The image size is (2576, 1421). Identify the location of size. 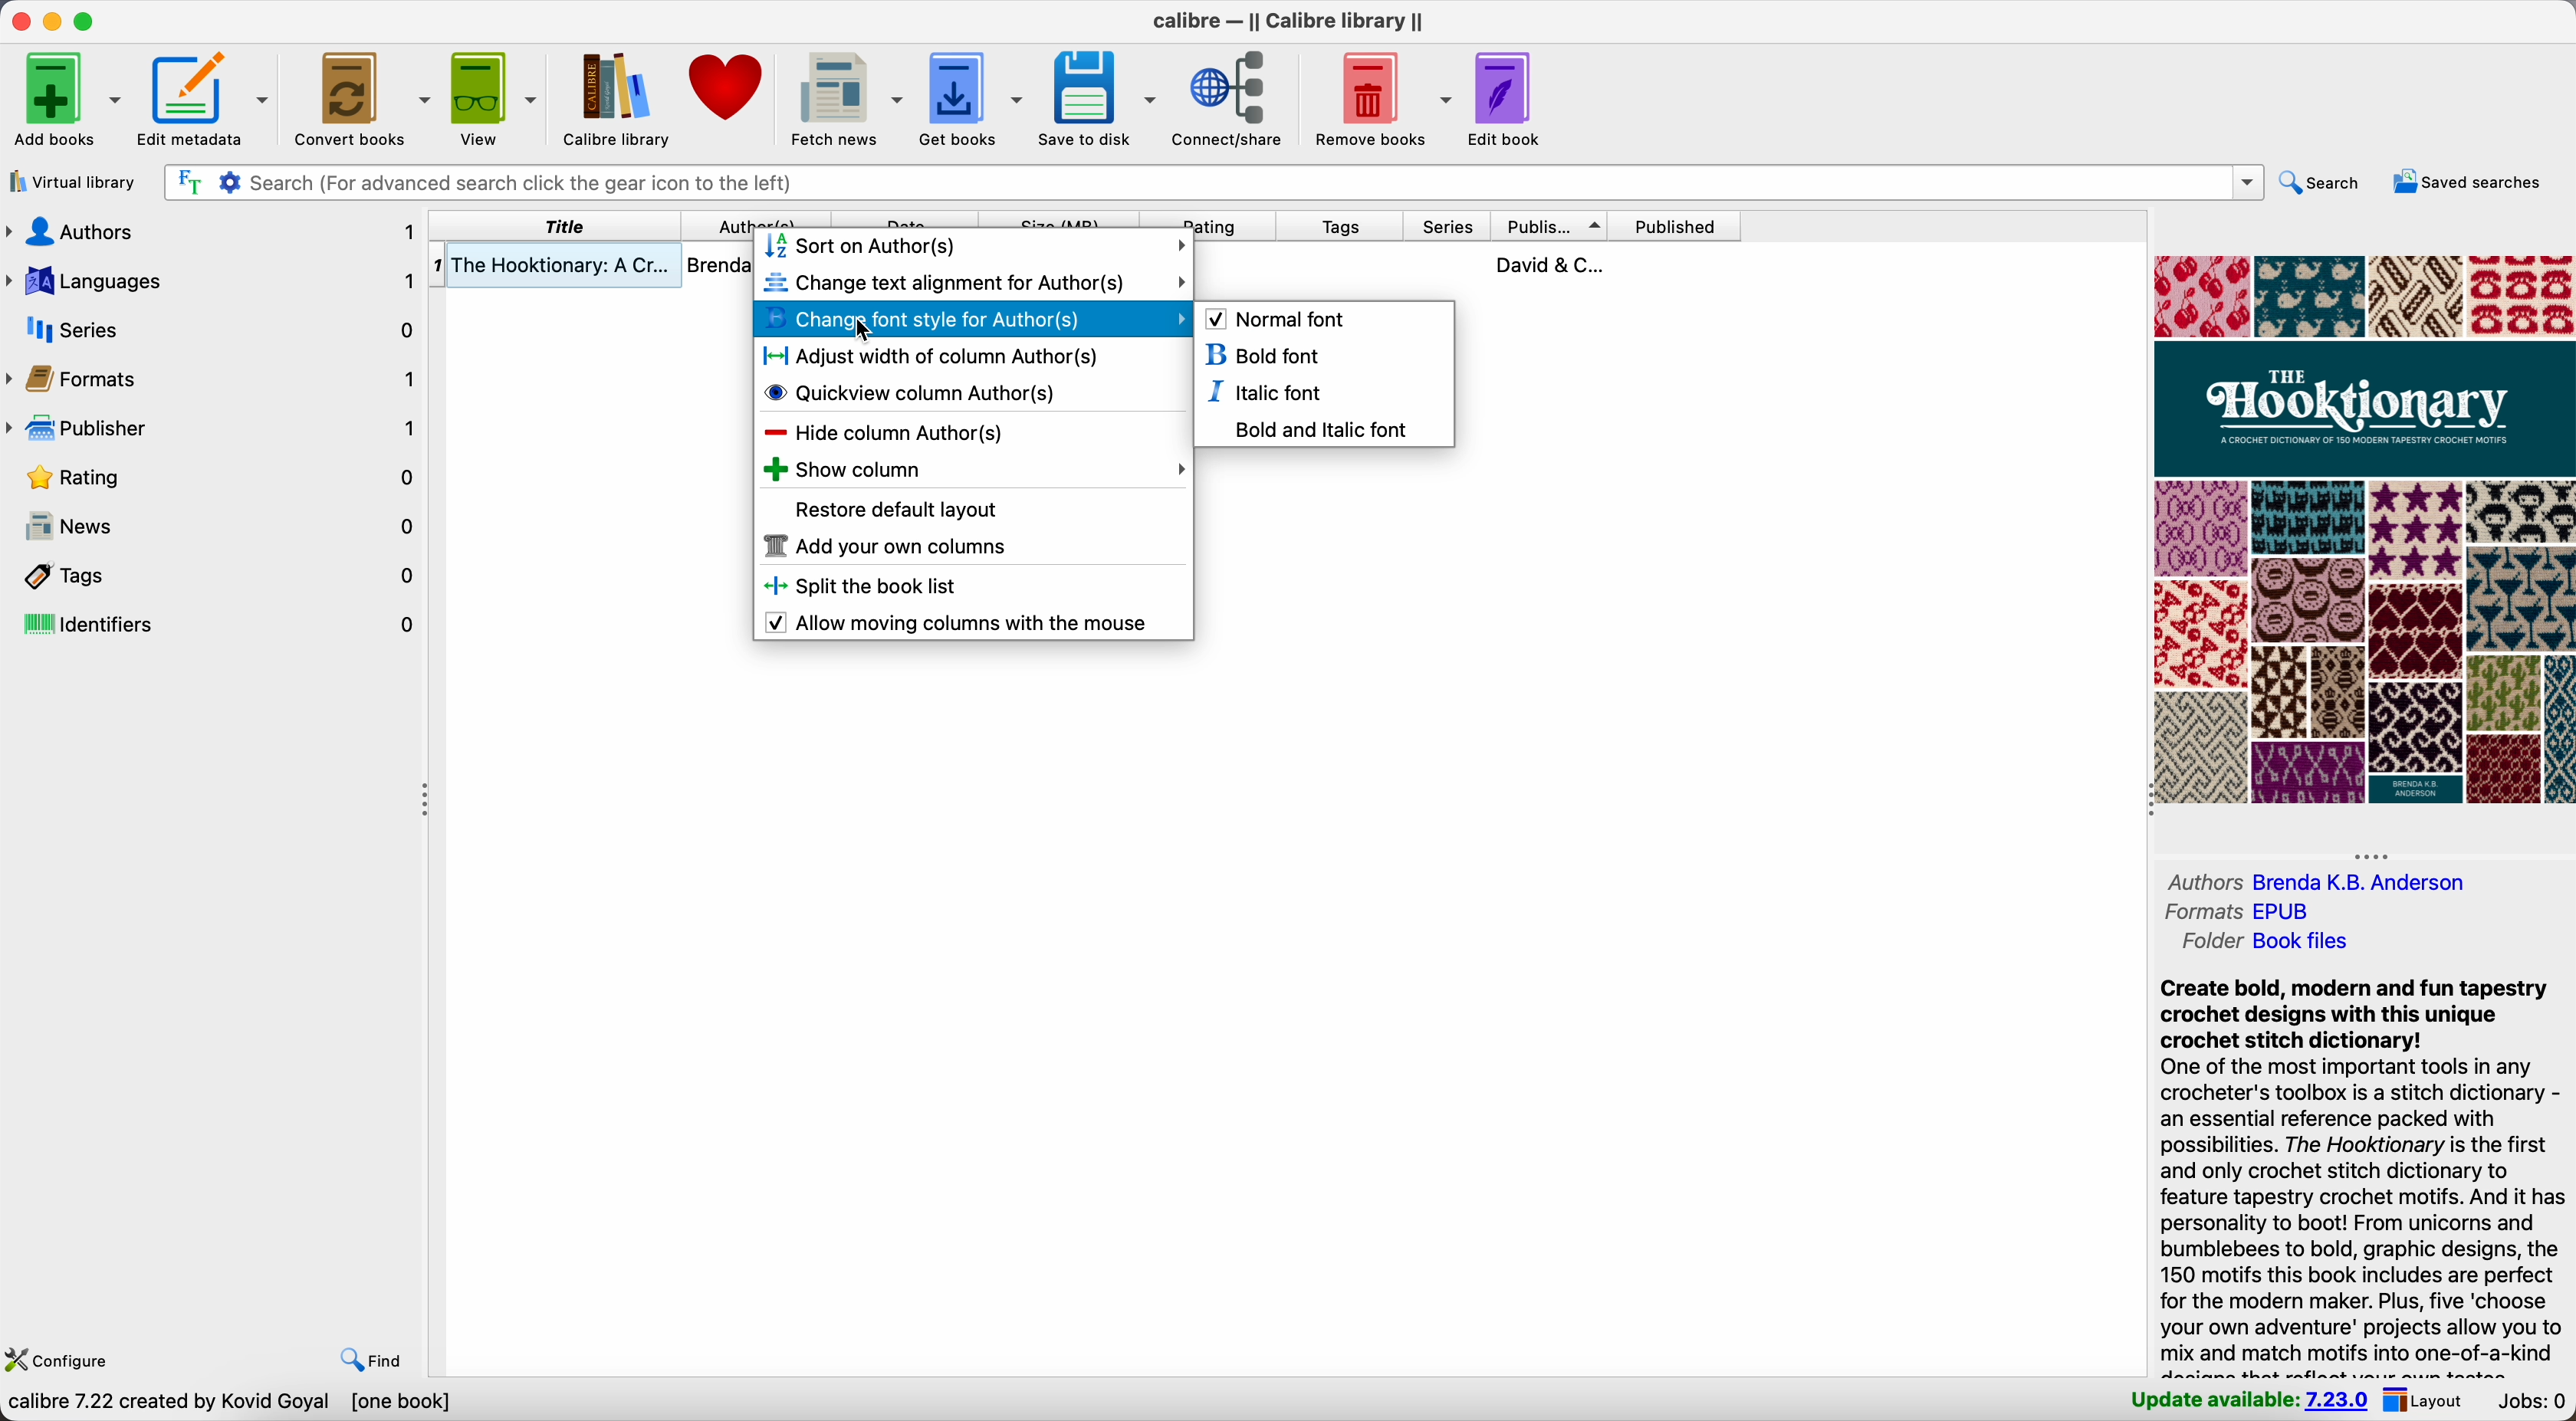
(1061, 219).